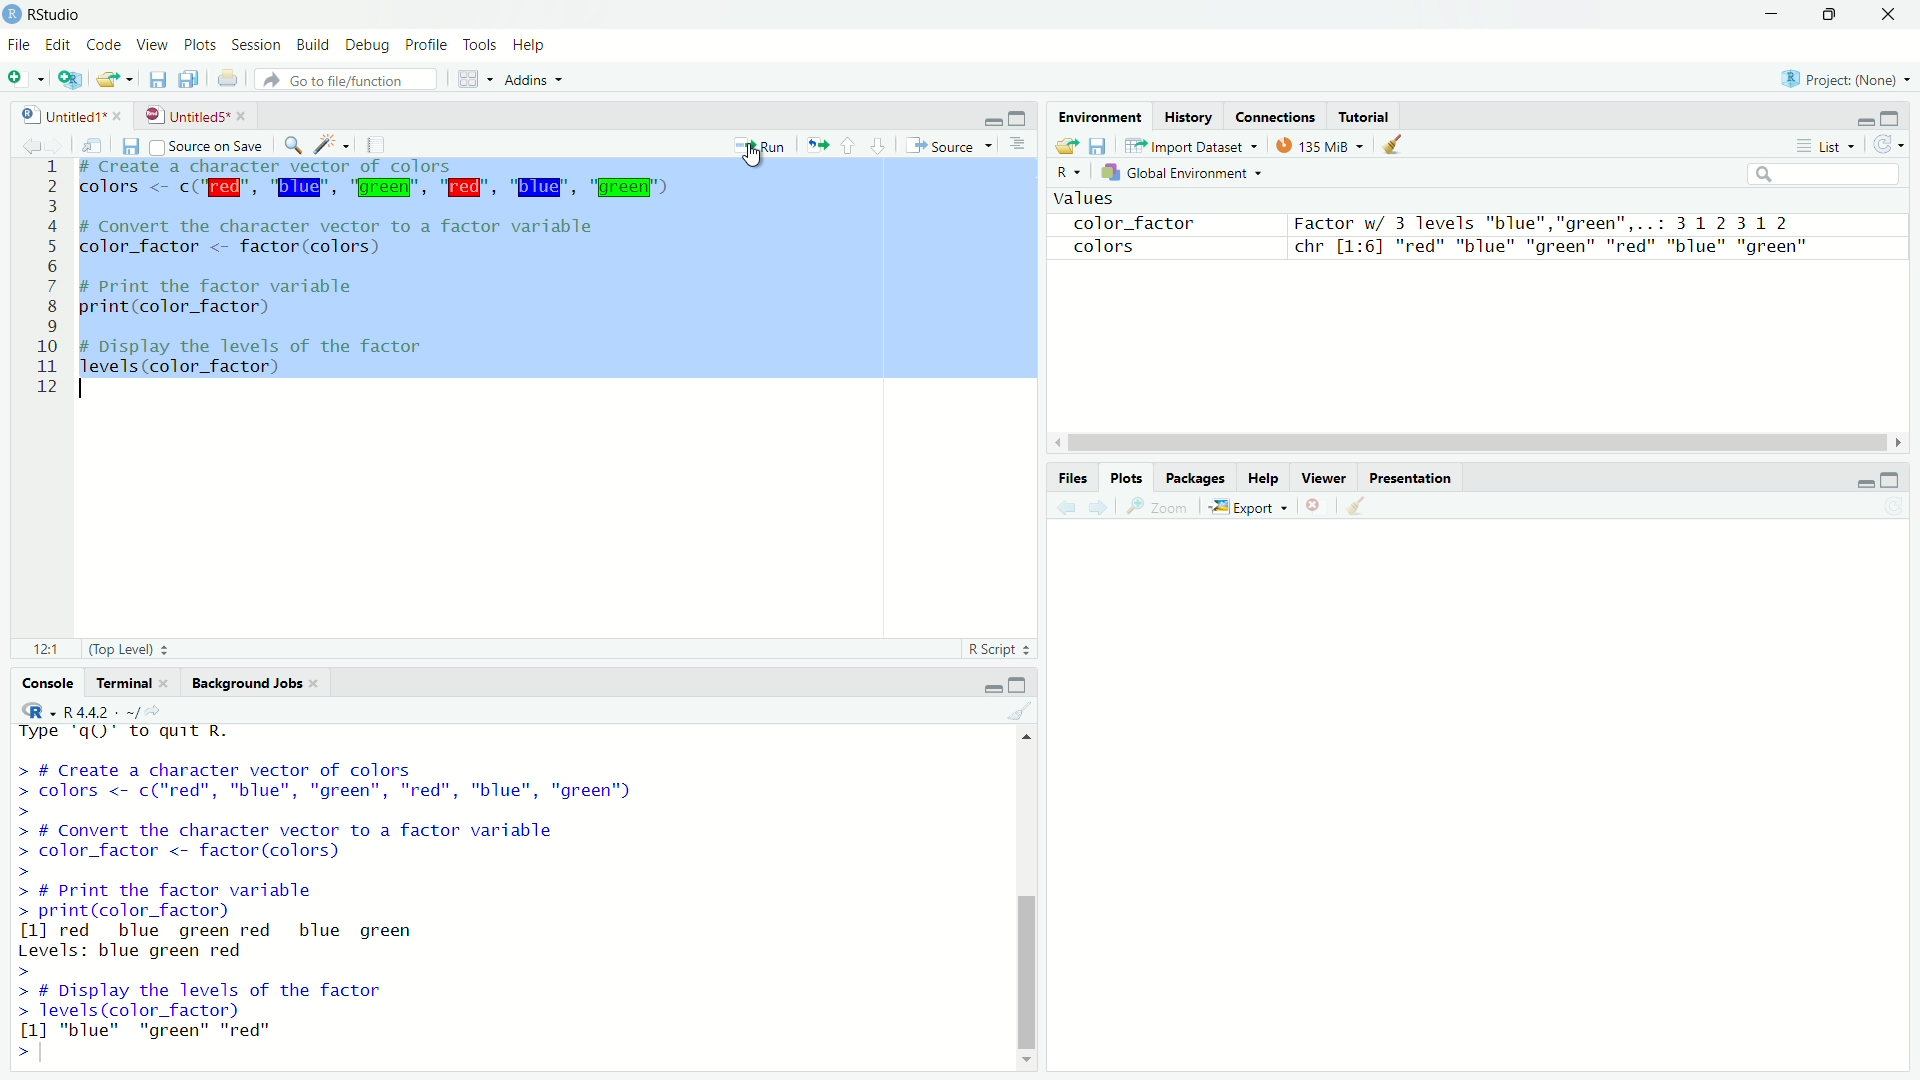 The width and height of the screenshot is (1920, 1080). I want to click on R 4.4.2 . ~/, so click(101, 713).